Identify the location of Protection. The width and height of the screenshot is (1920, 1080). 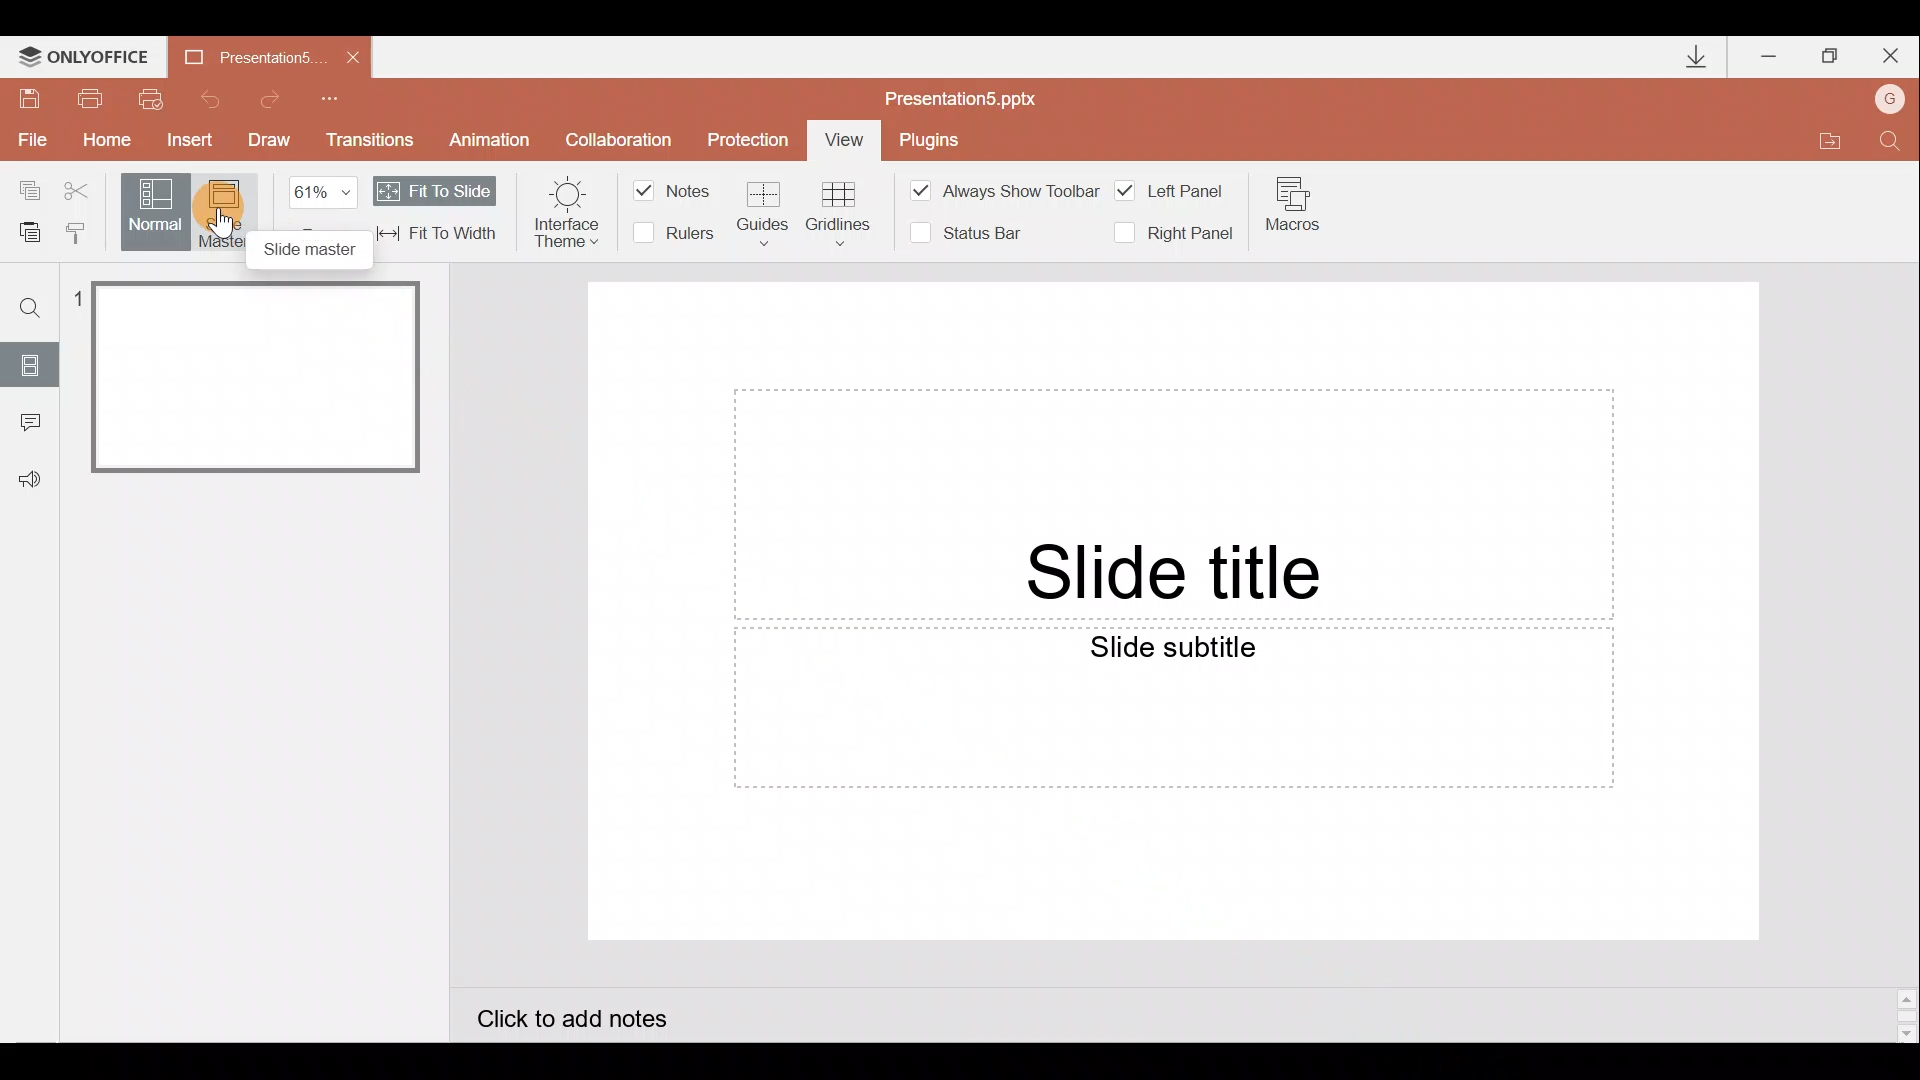
(750, 141).